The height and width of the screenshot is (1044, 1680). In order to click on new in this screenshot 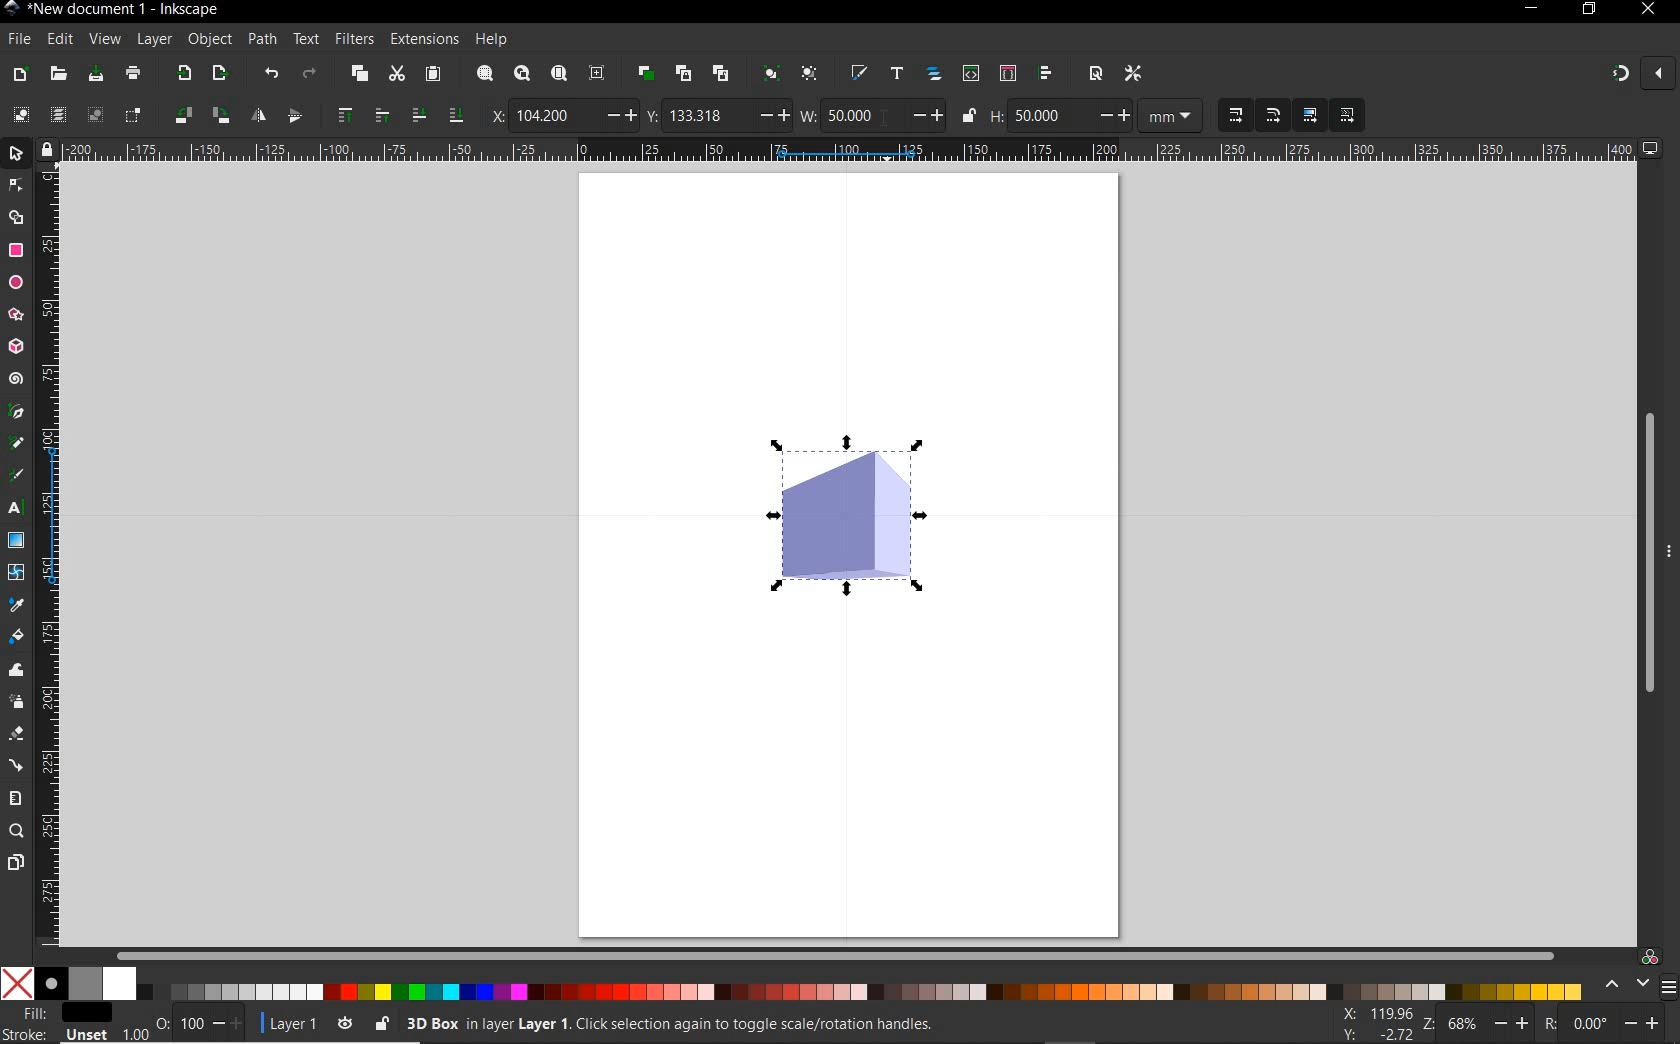, I will do `click(18, 73)`.